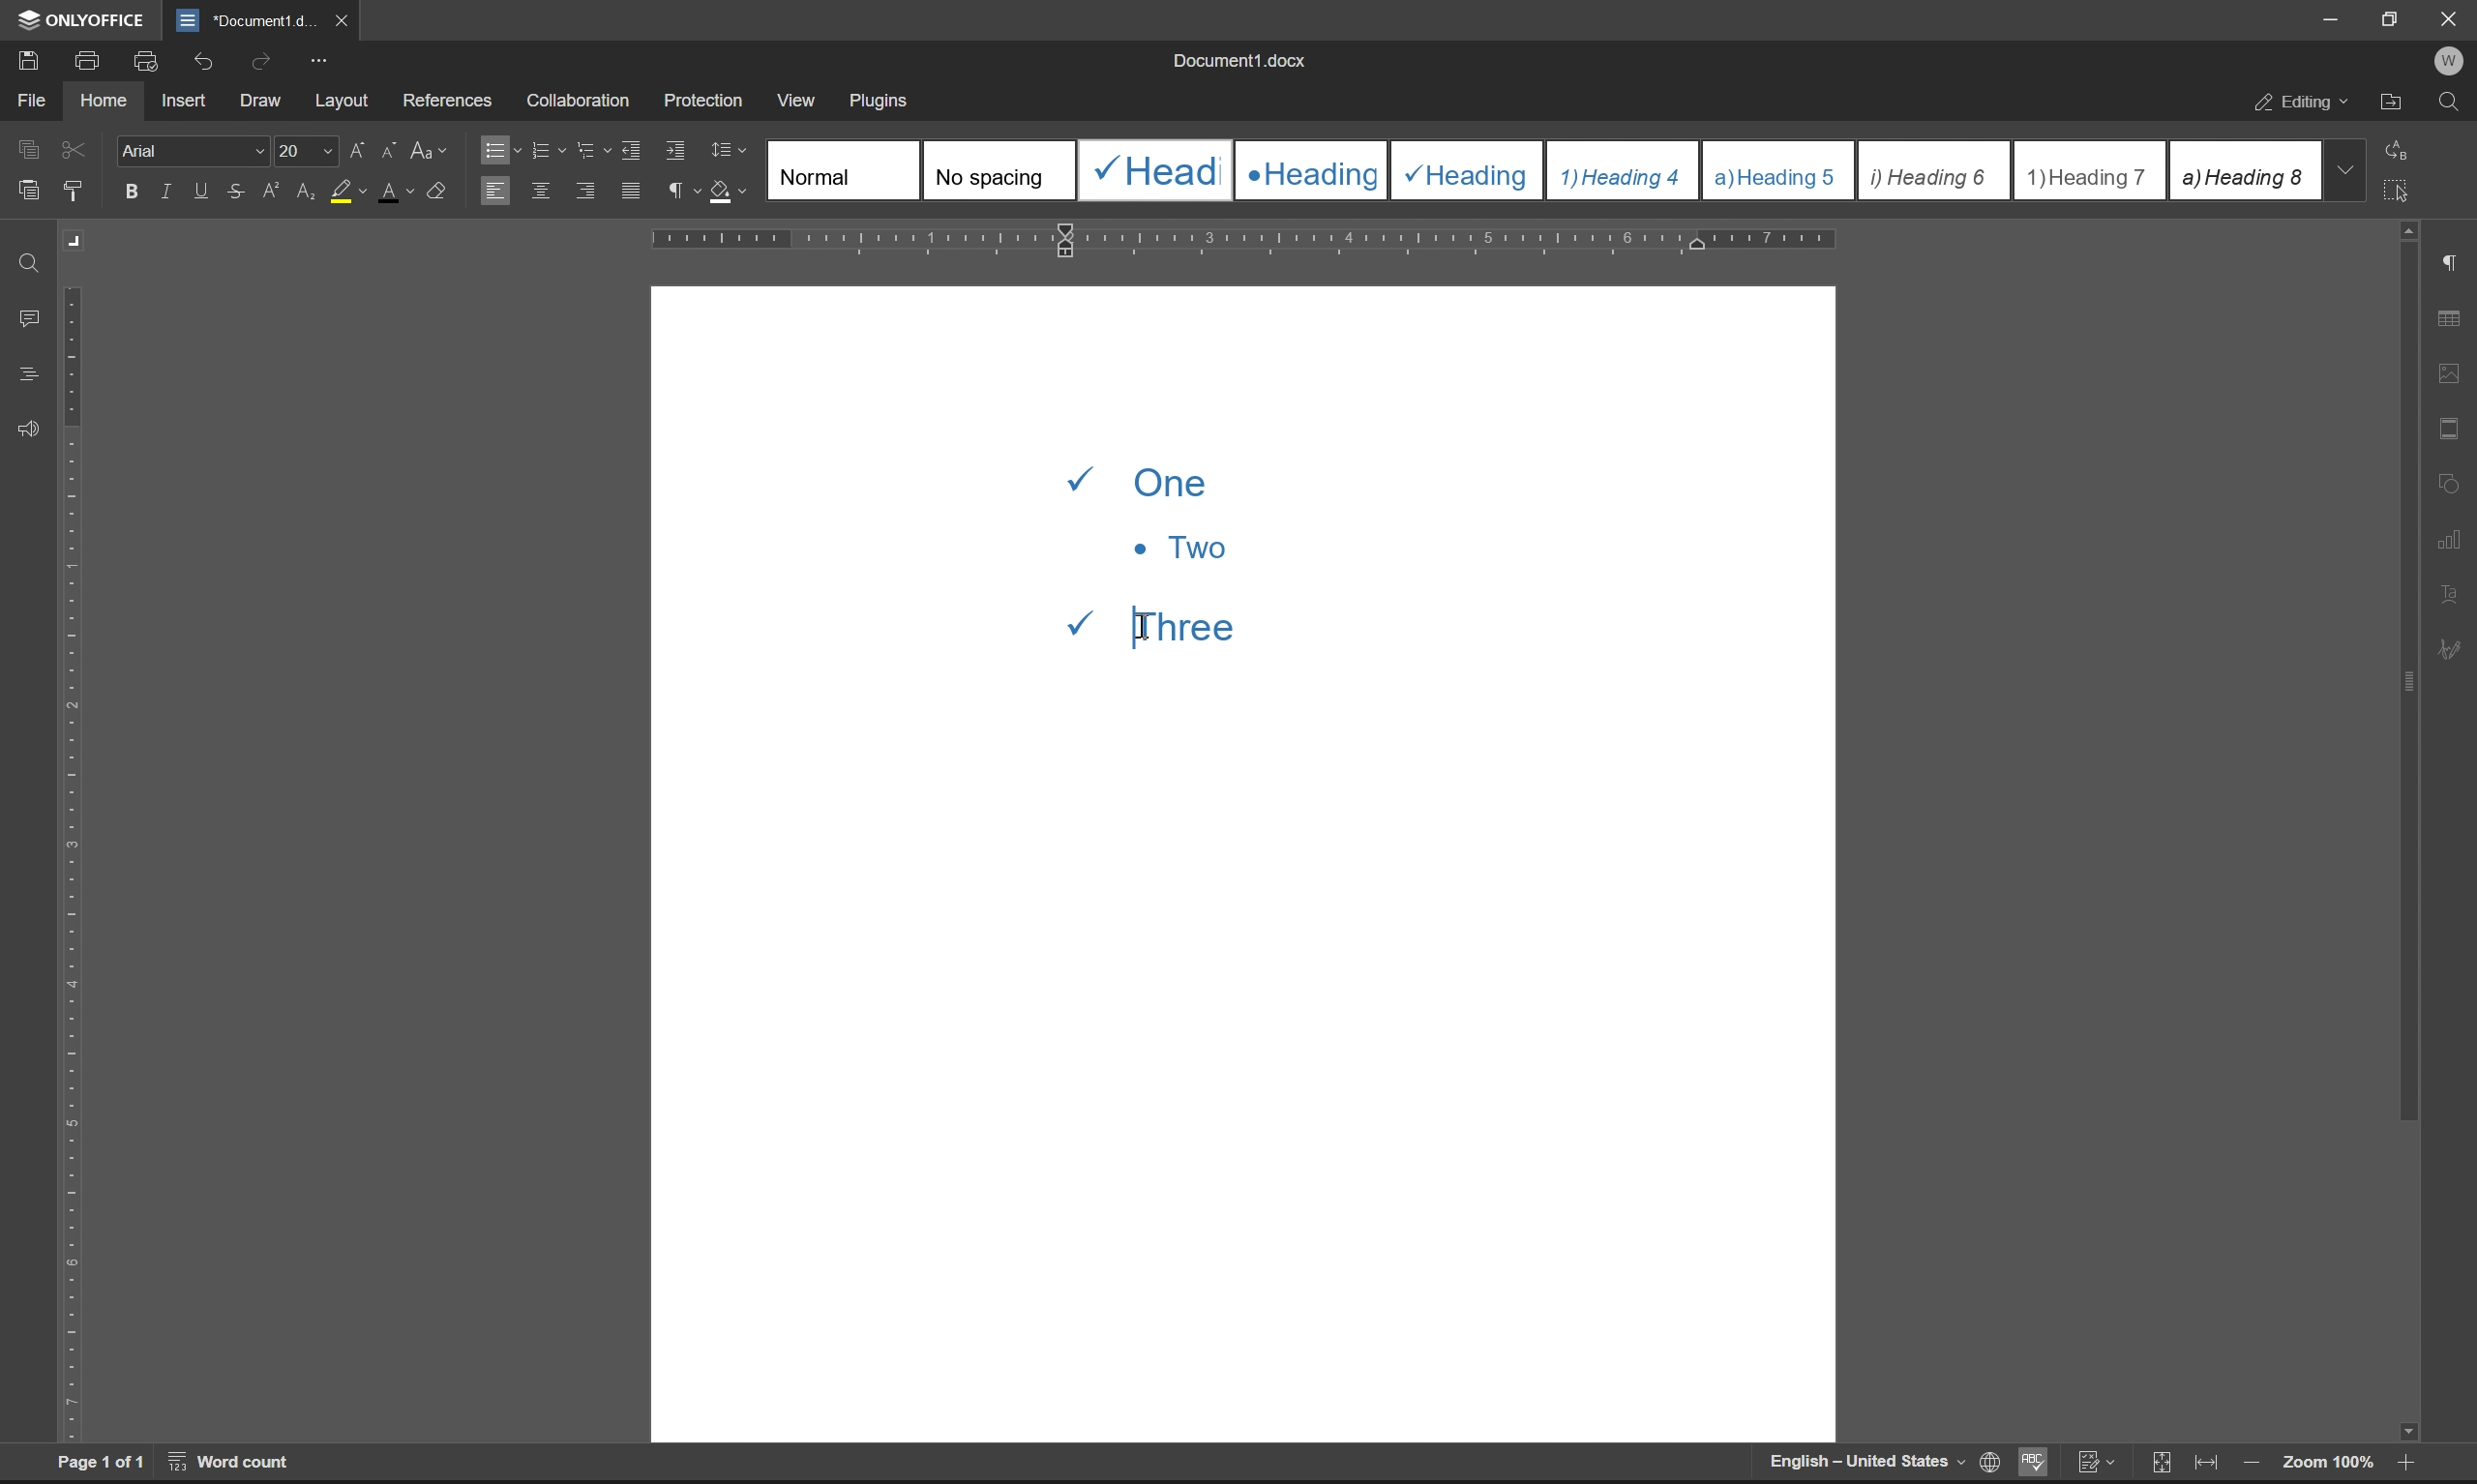 The width and height of the screenshot is (2477, 1484). Describe the element at coordinates (2392, 105) in the screenshot. I see `open file location` at that location.